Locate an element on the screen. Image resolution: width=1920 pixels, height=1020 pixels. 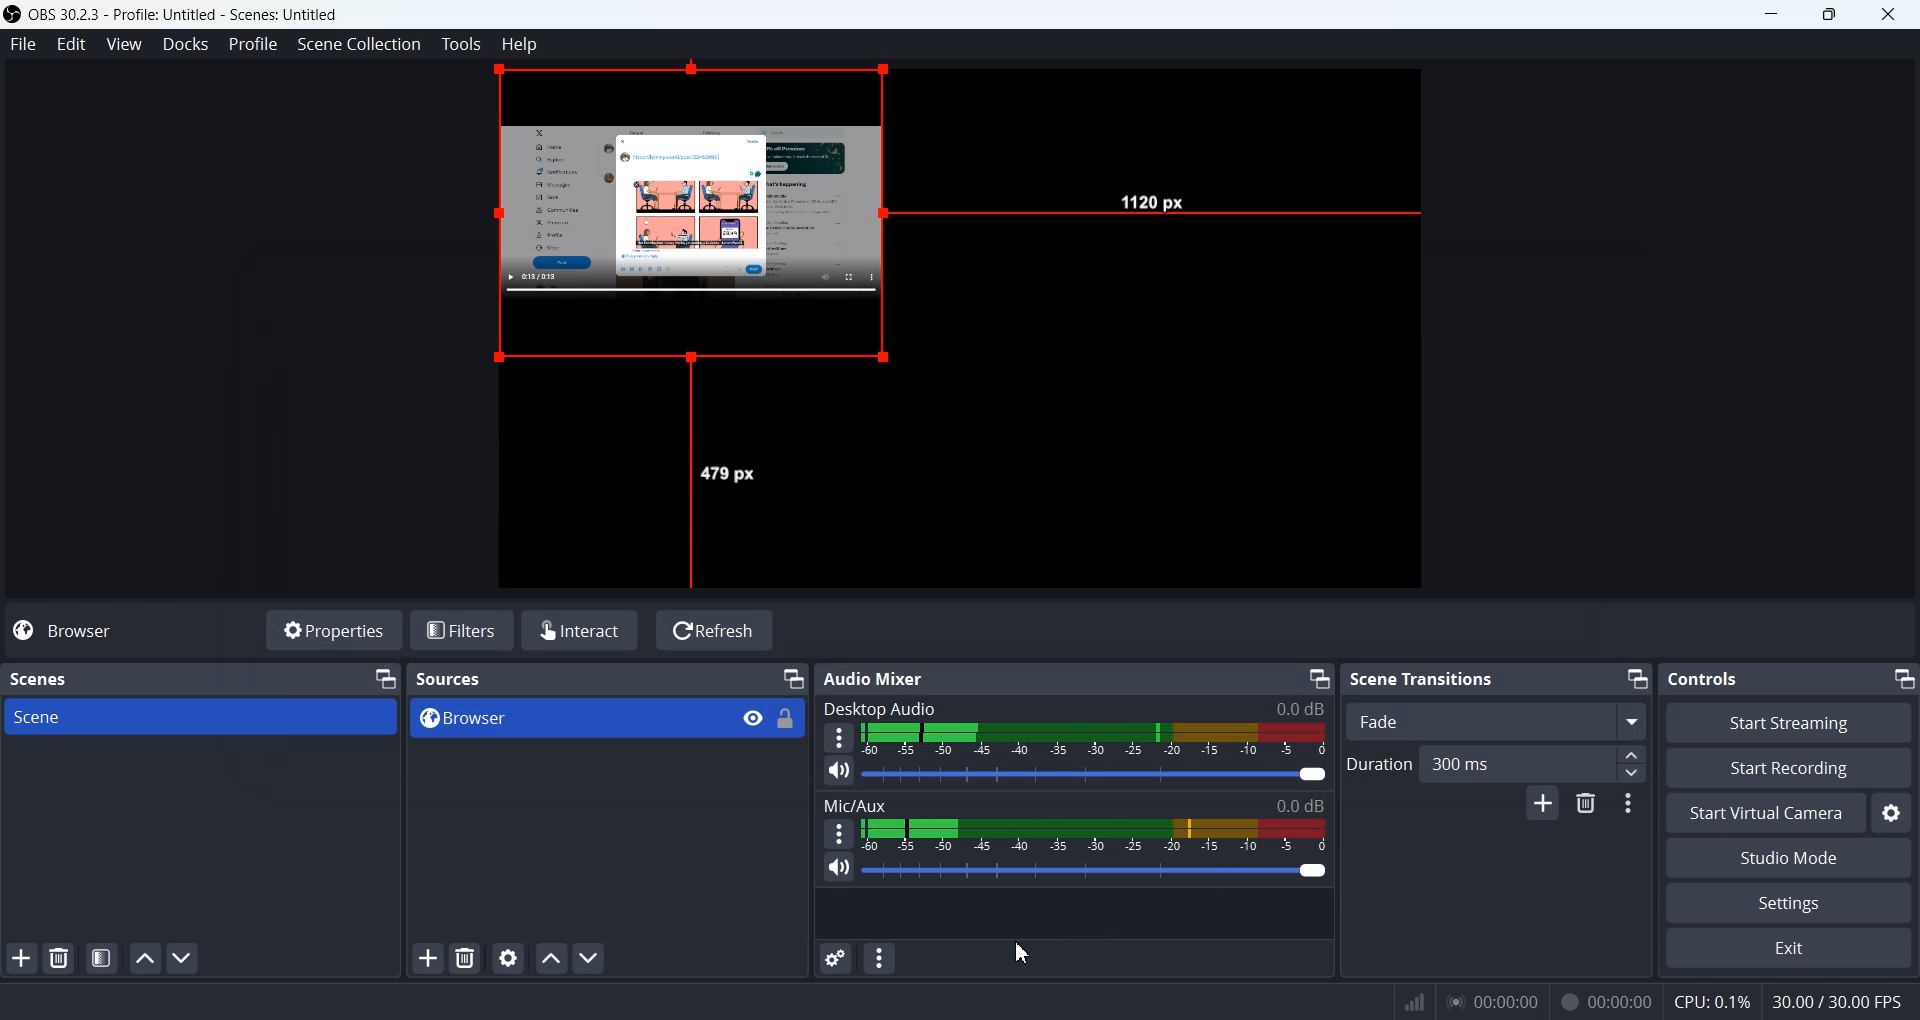
00:00:00 is located at coordinates (1607, 999).